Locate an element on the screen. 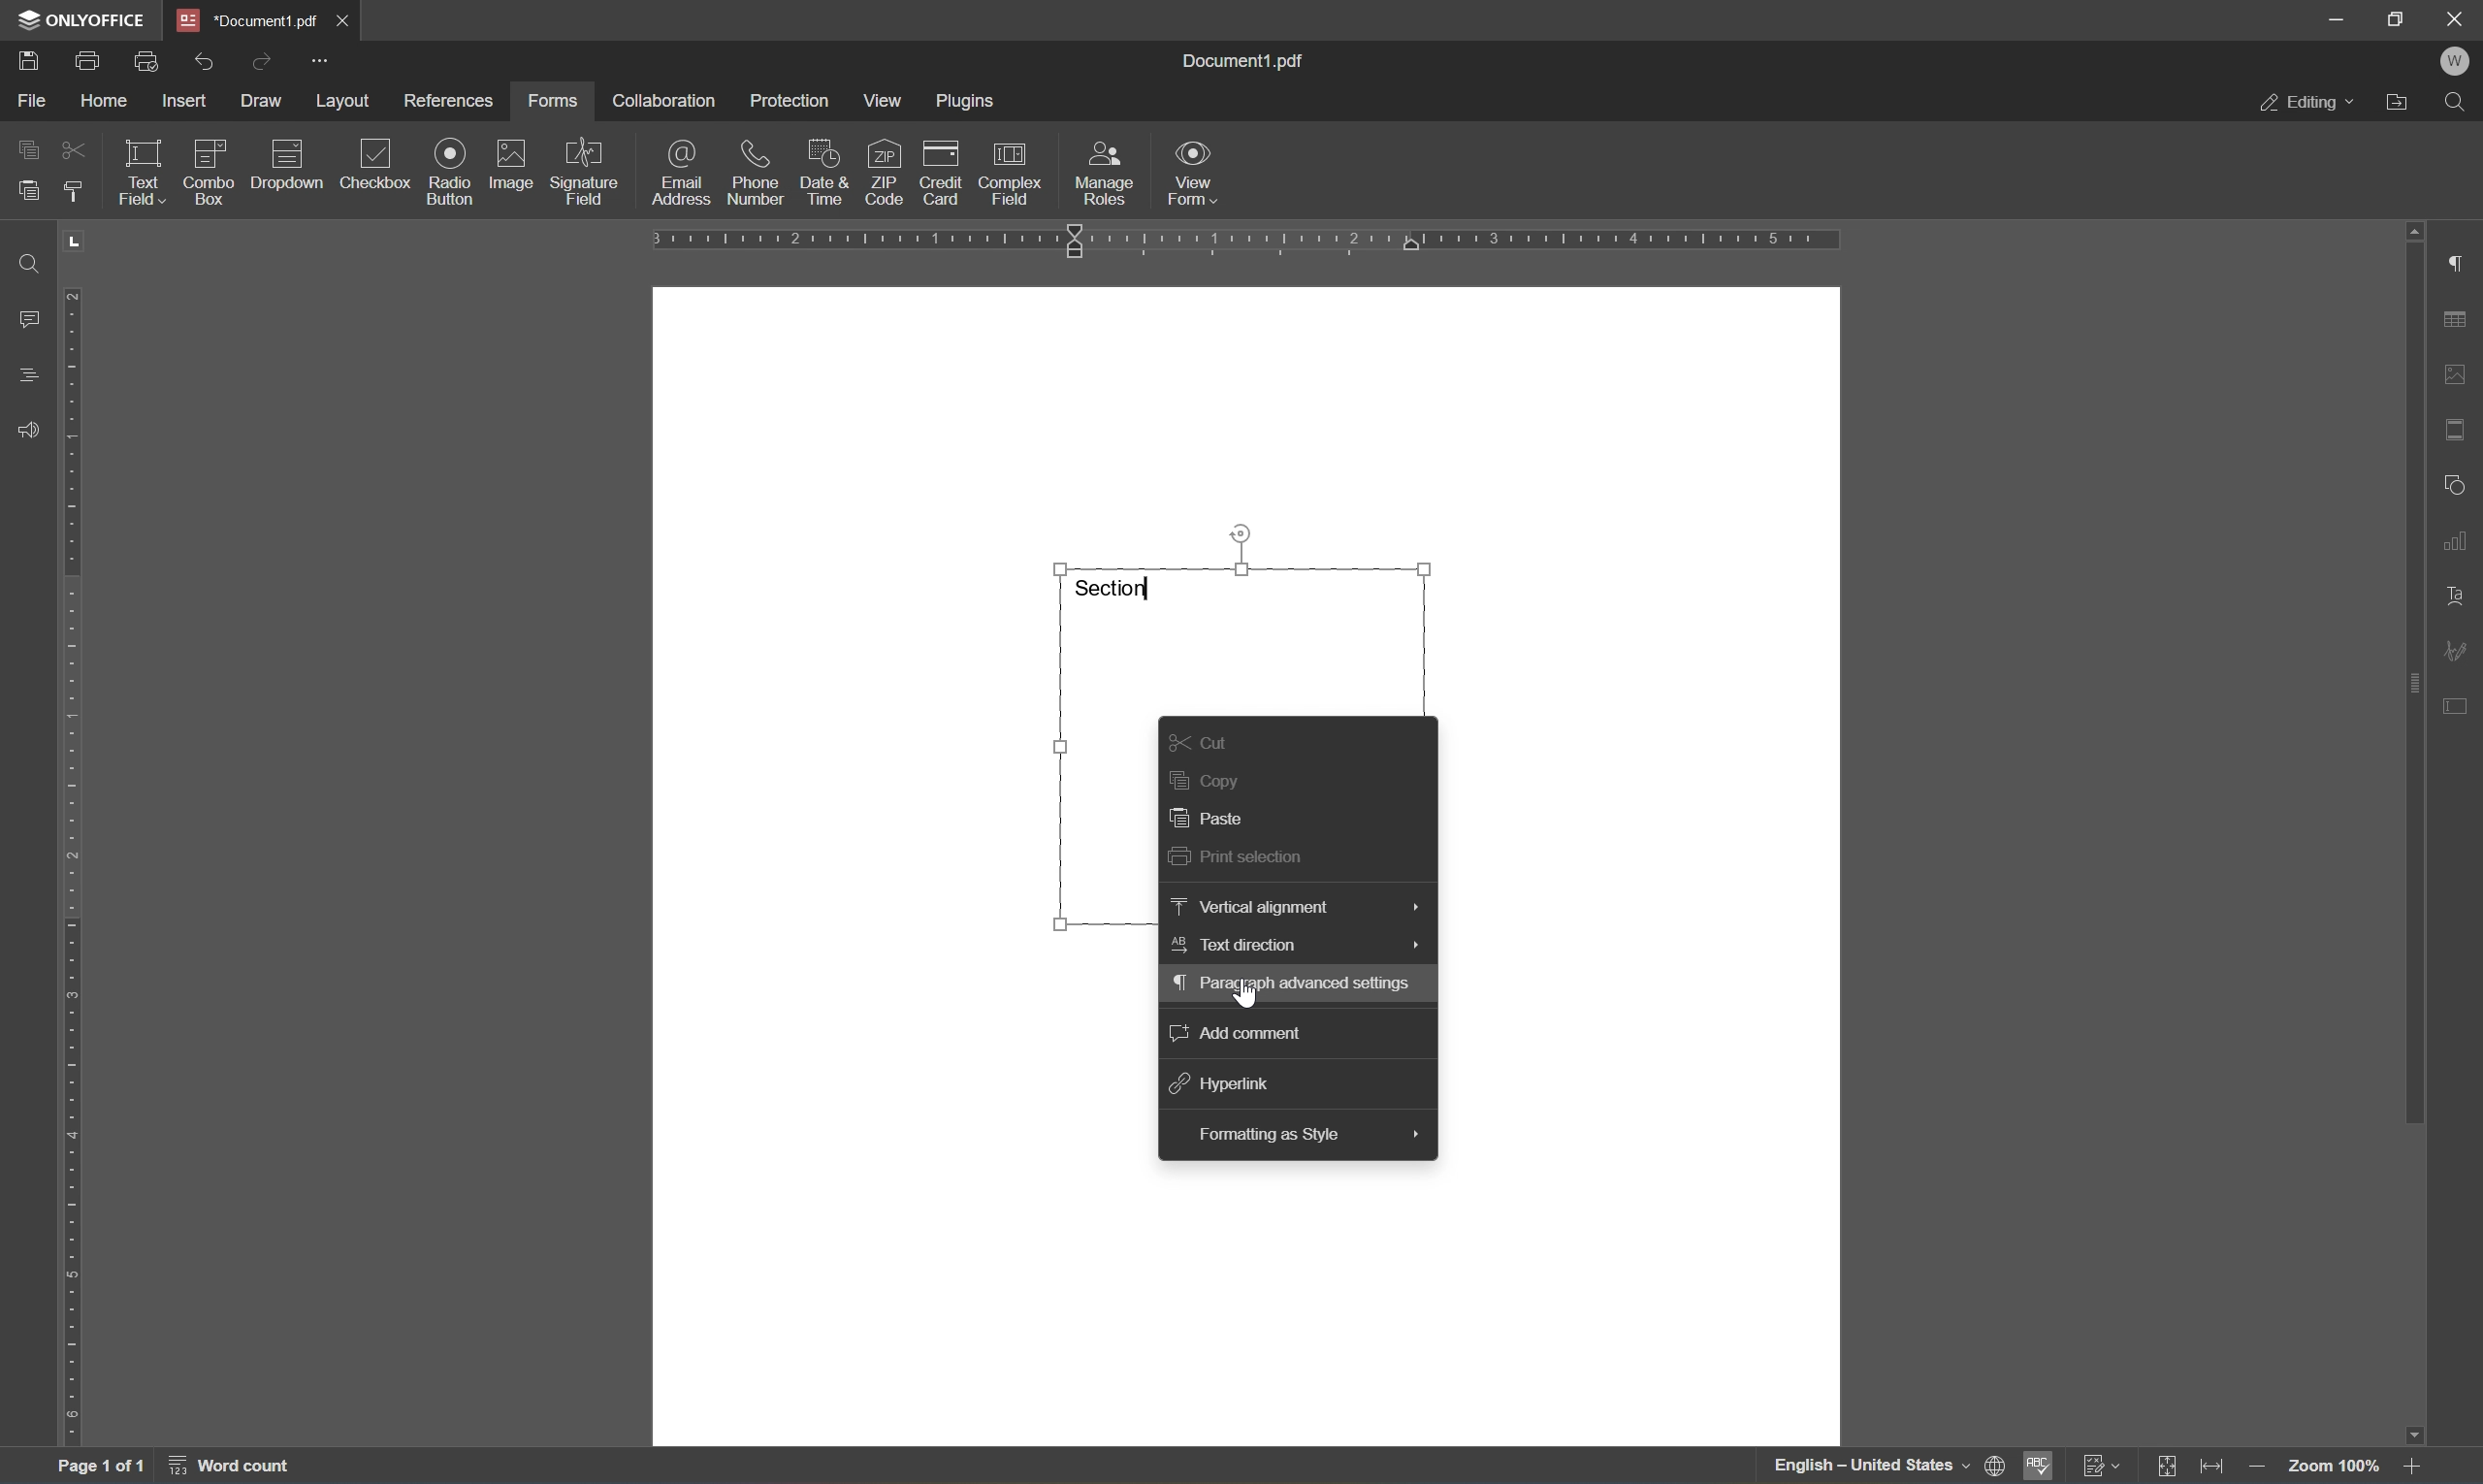 The image size is (2483, 1484). combo box is located at coordinates (211, 167).